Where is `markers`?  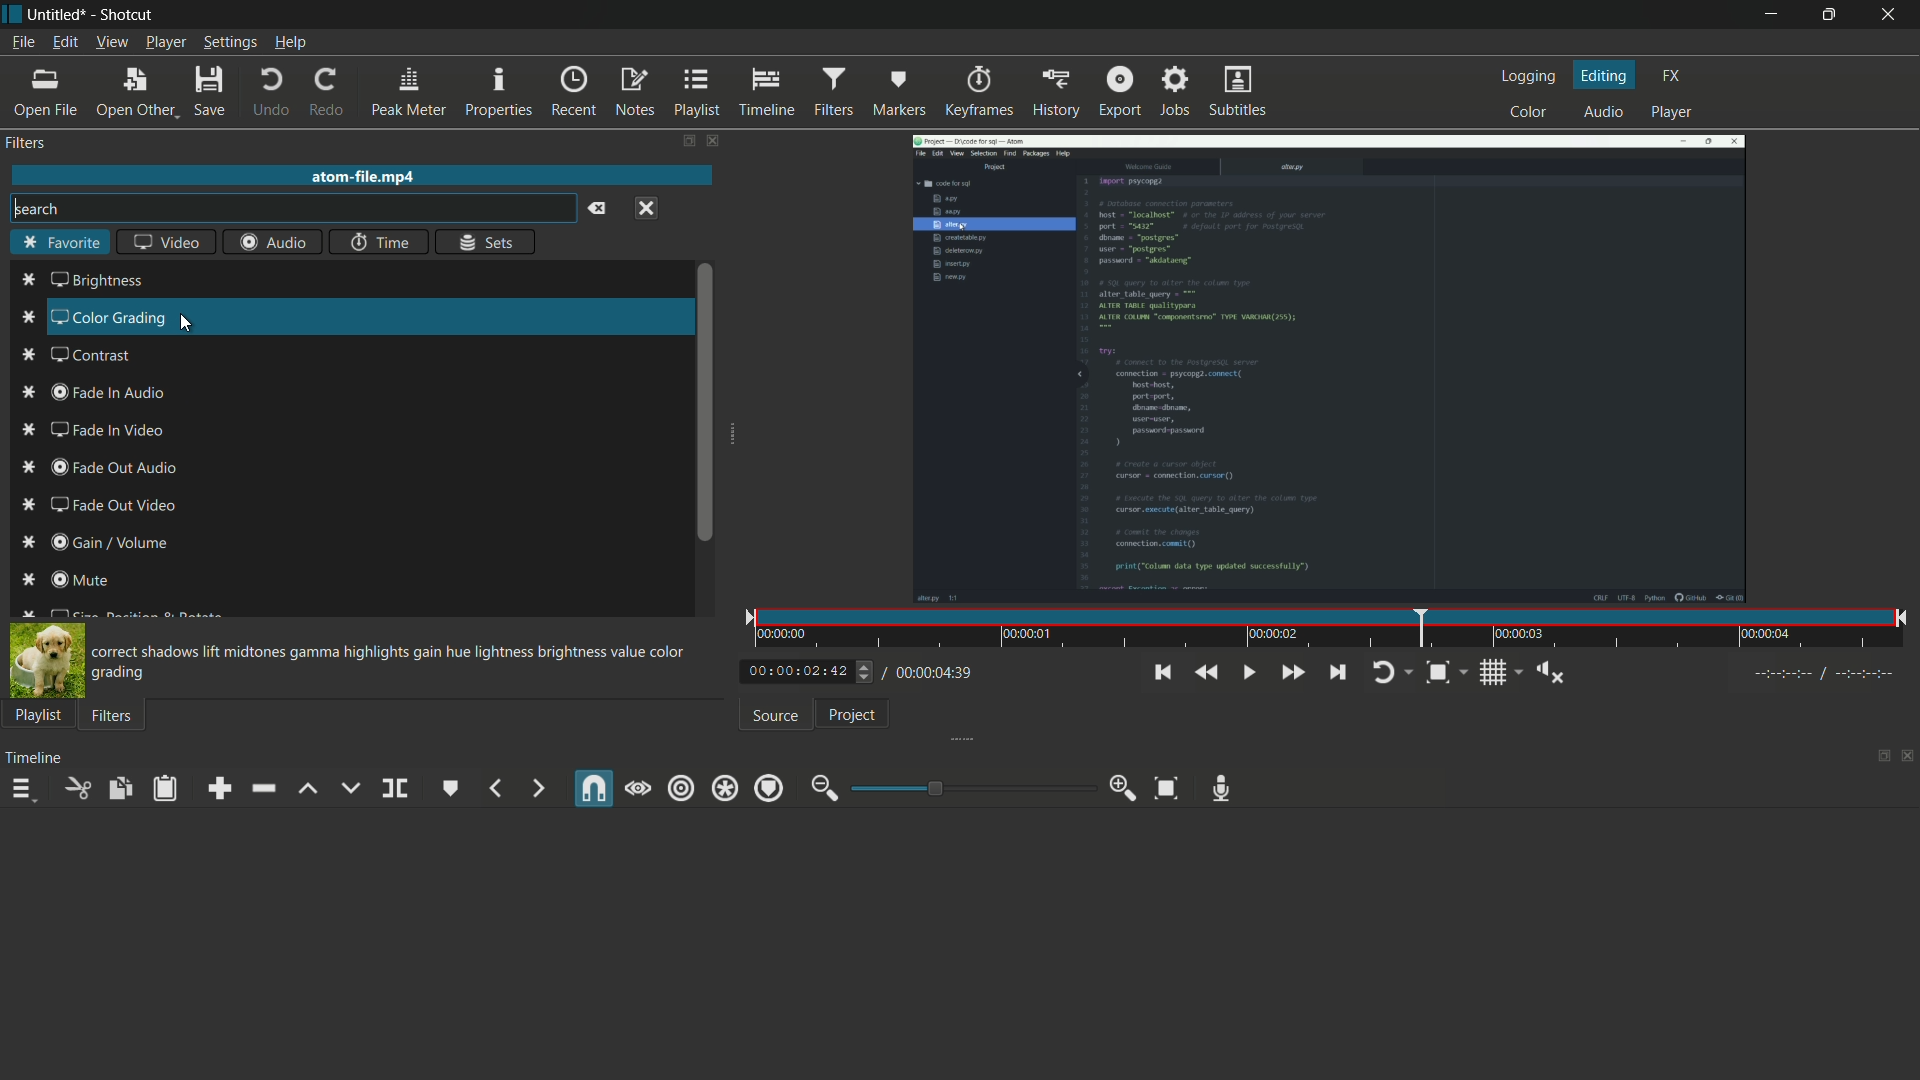
markers is located at coordinates (897, 93).